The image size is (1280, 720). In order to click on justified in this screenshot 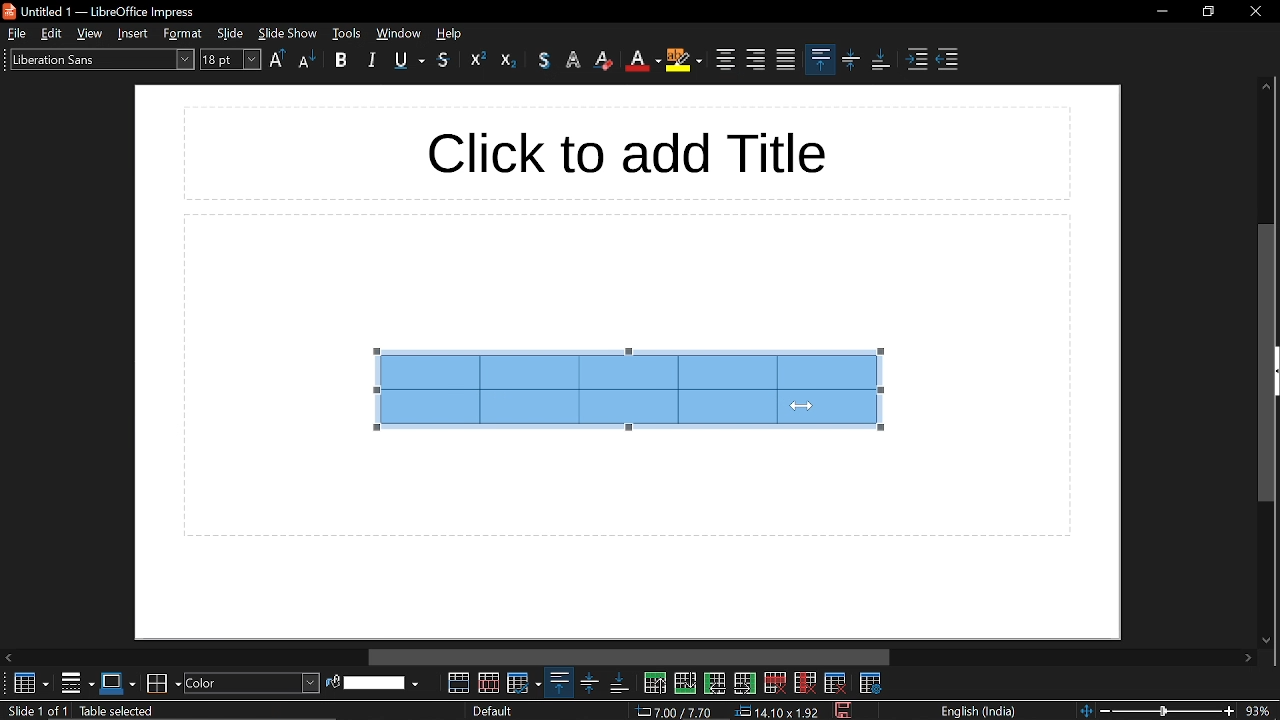, I will do `click(786, 61)`.